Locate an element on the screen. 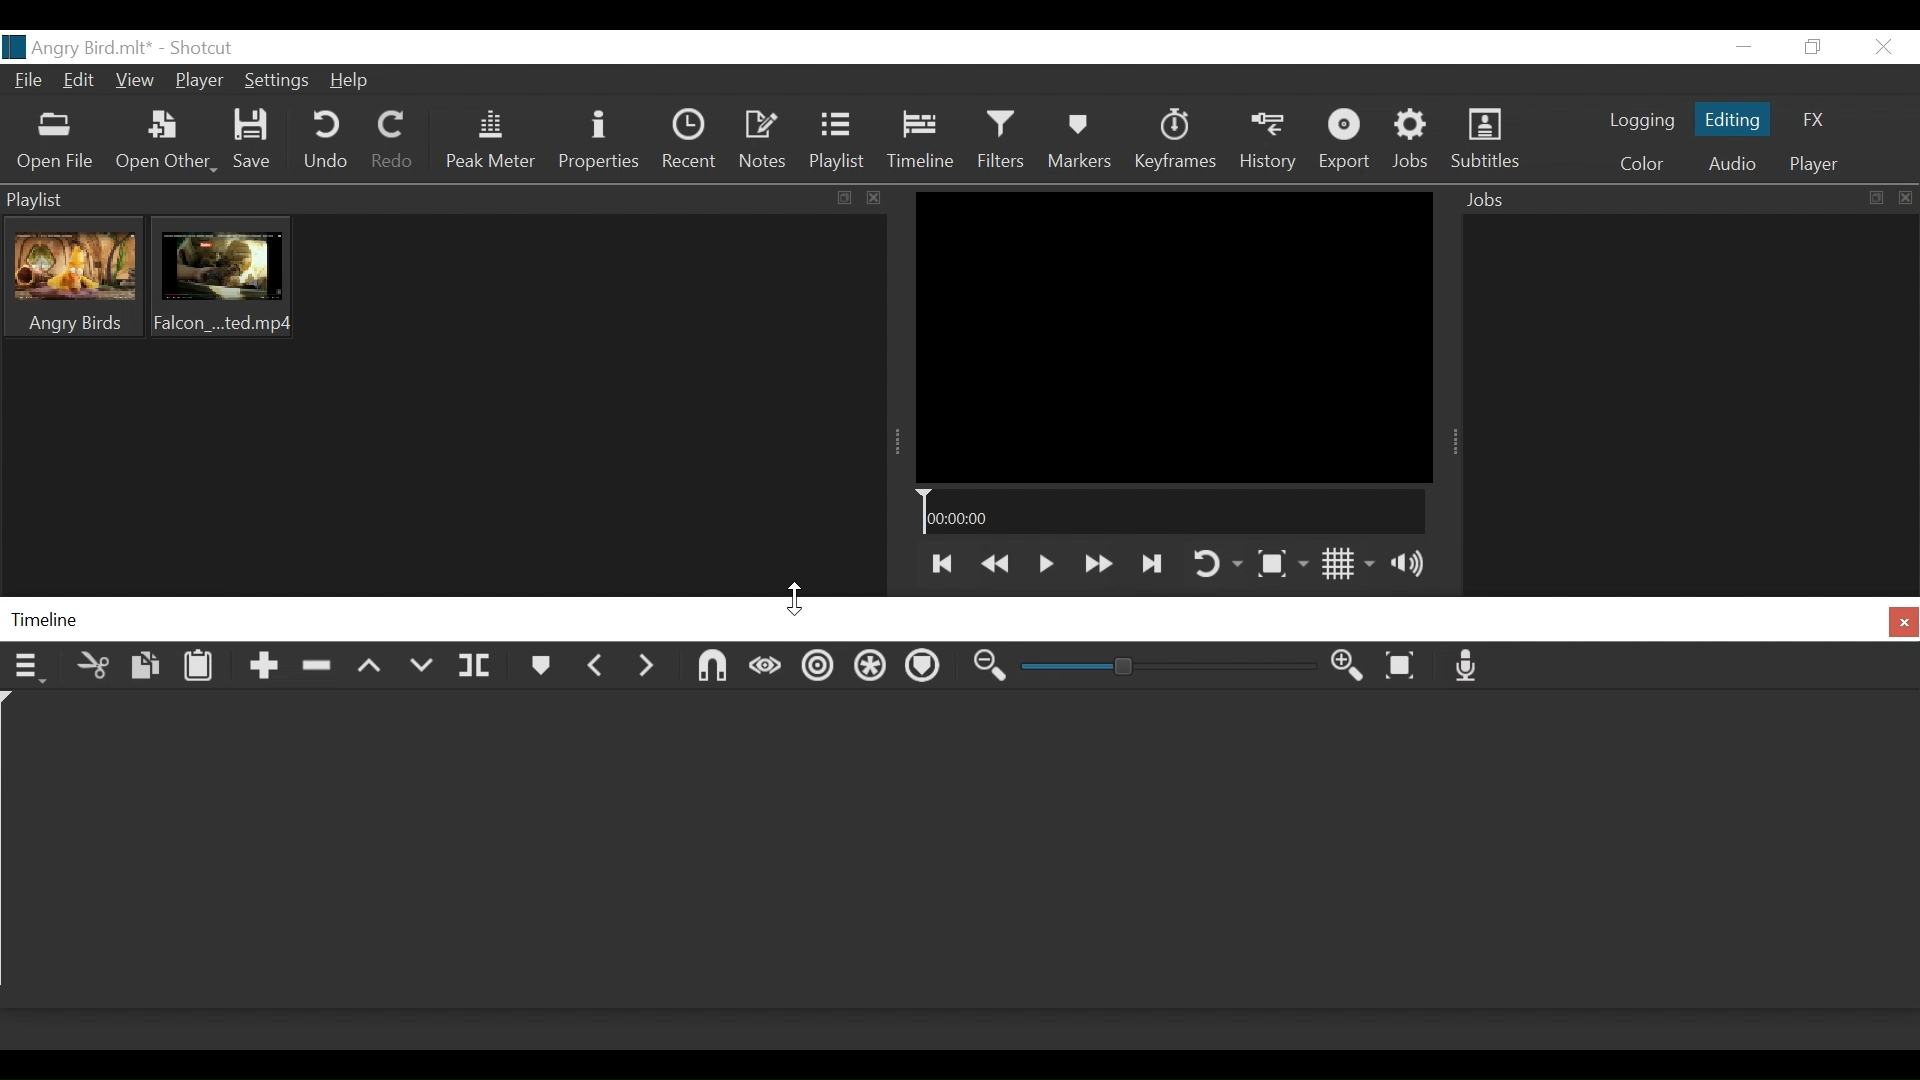  FX is located at coordinates (1810, 120).